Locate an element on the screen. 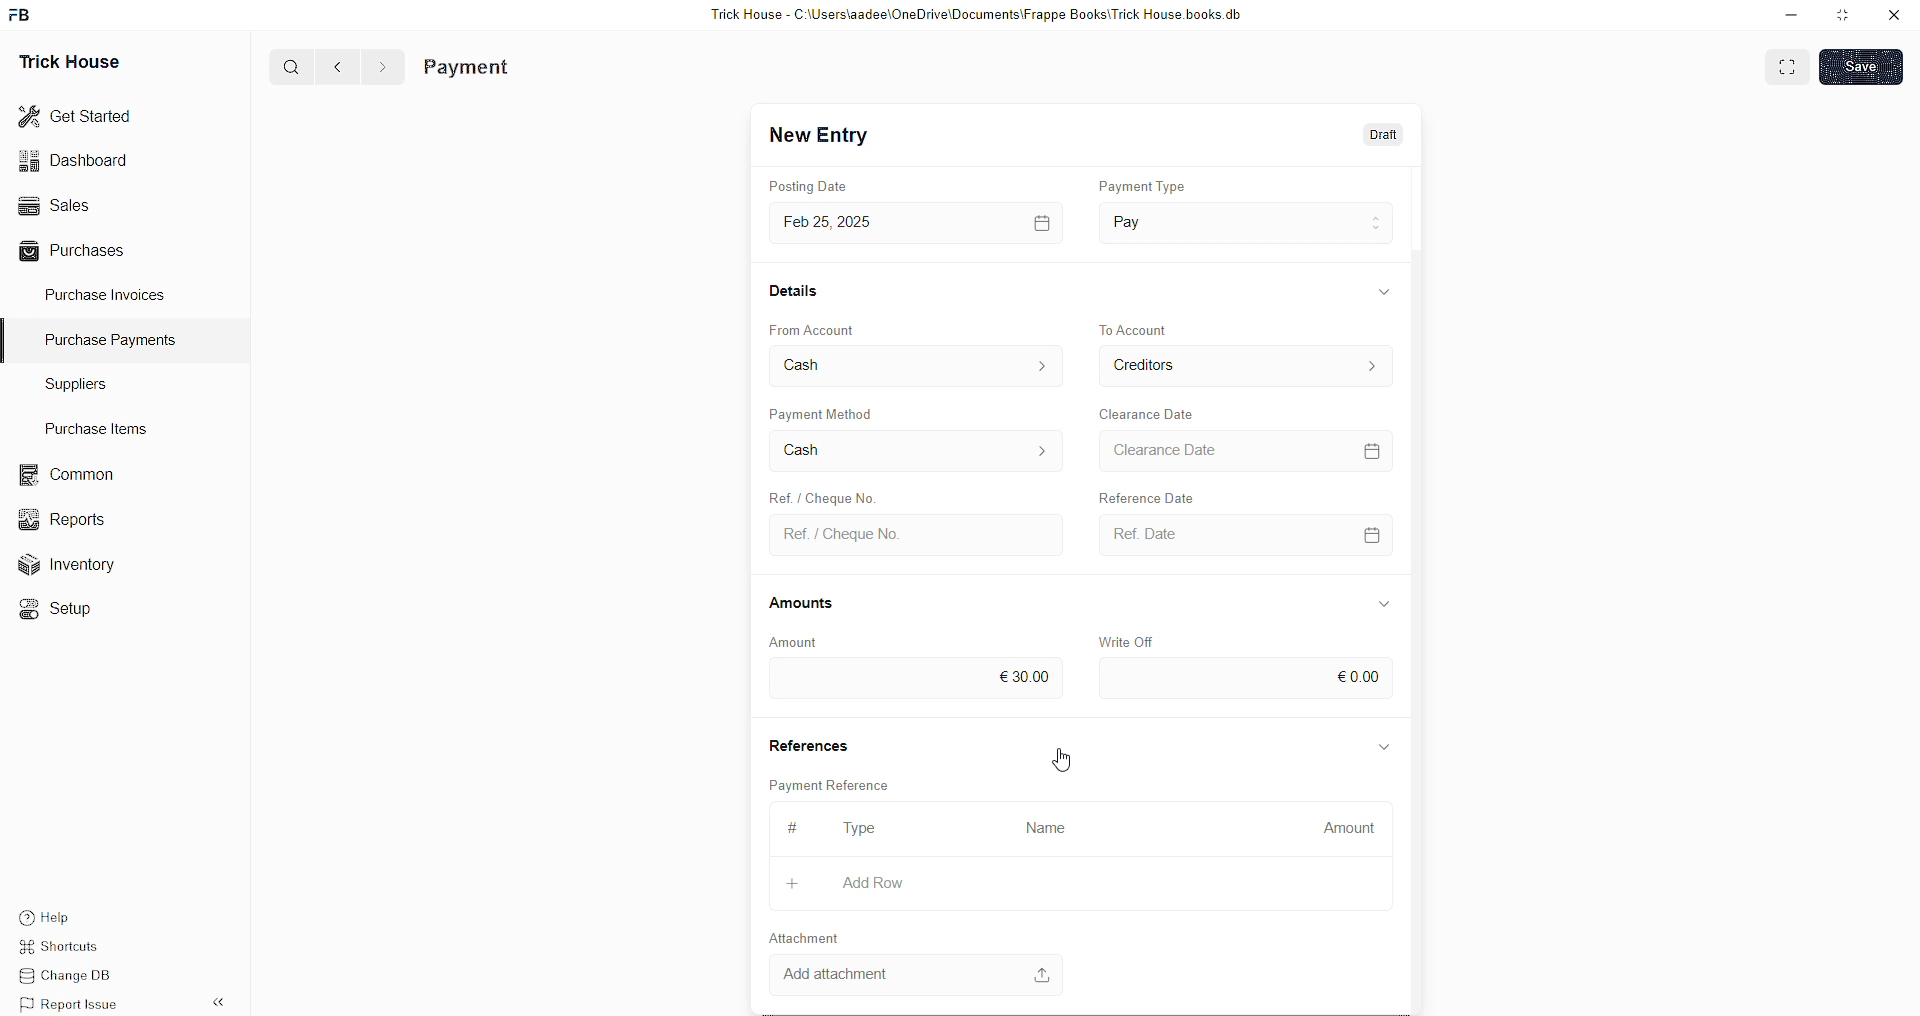 The height and width of the screenshot is (1016, 1920). Suppliers is located at coordinates (68, 383).